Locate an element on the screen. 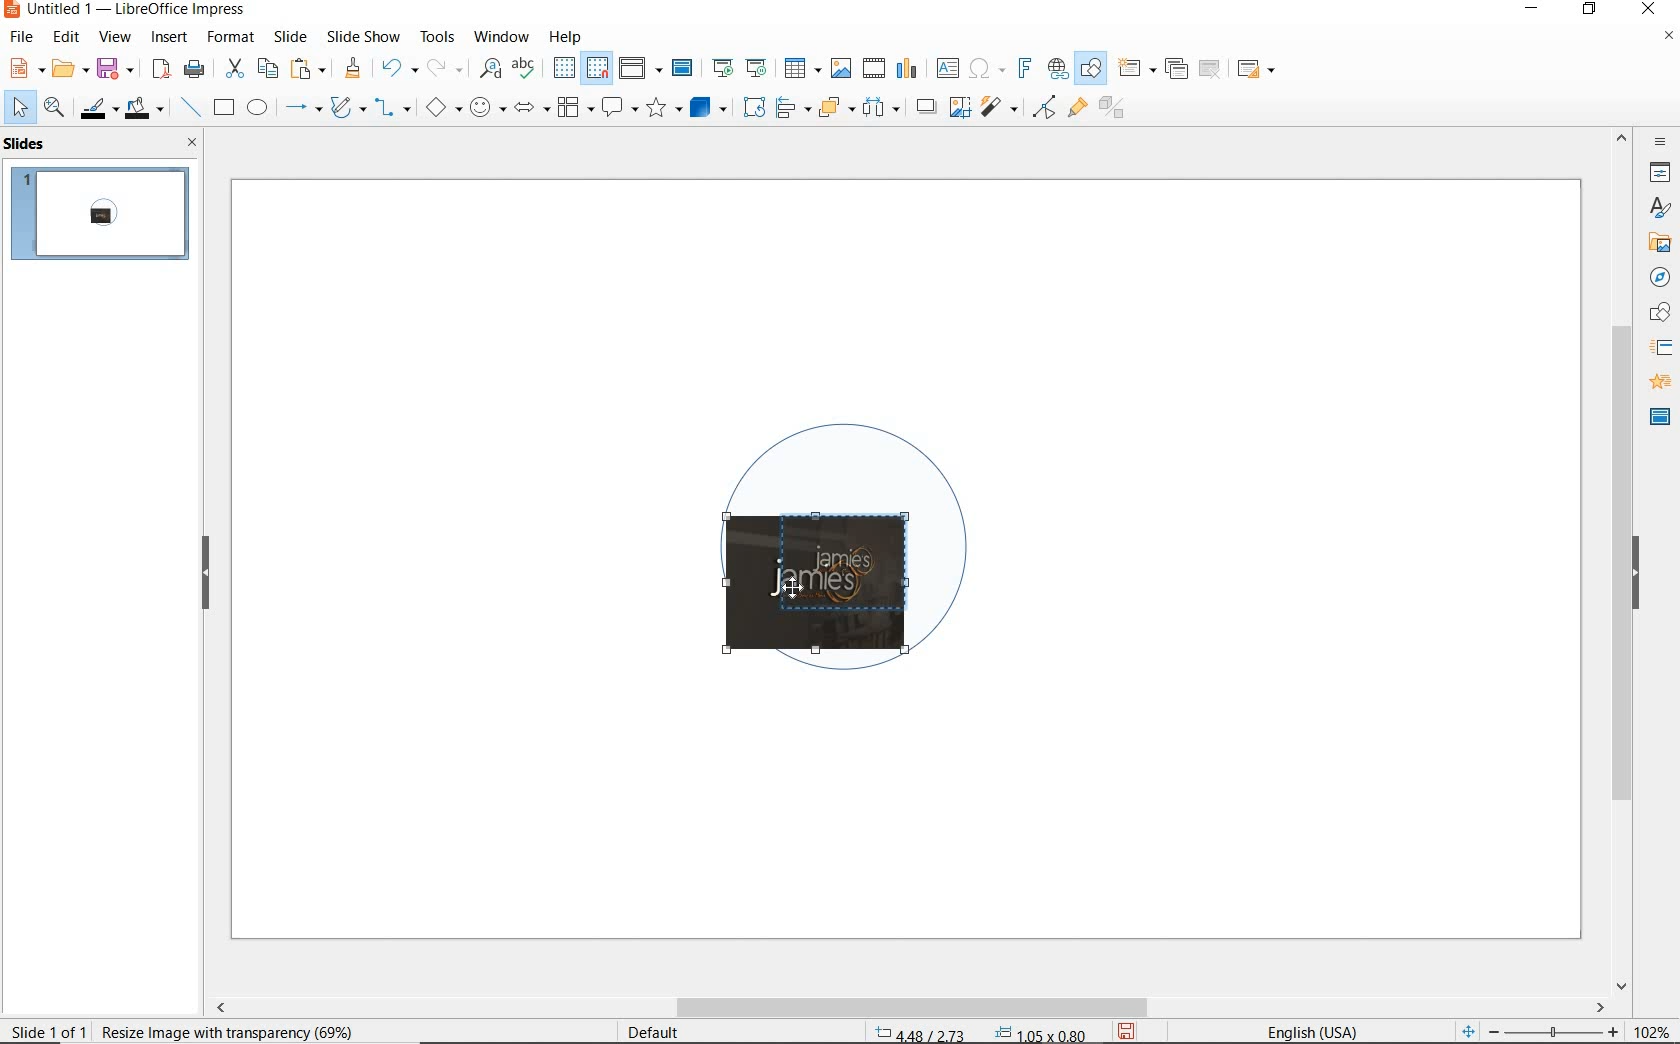  close document is located at coordinates (1668, 40).